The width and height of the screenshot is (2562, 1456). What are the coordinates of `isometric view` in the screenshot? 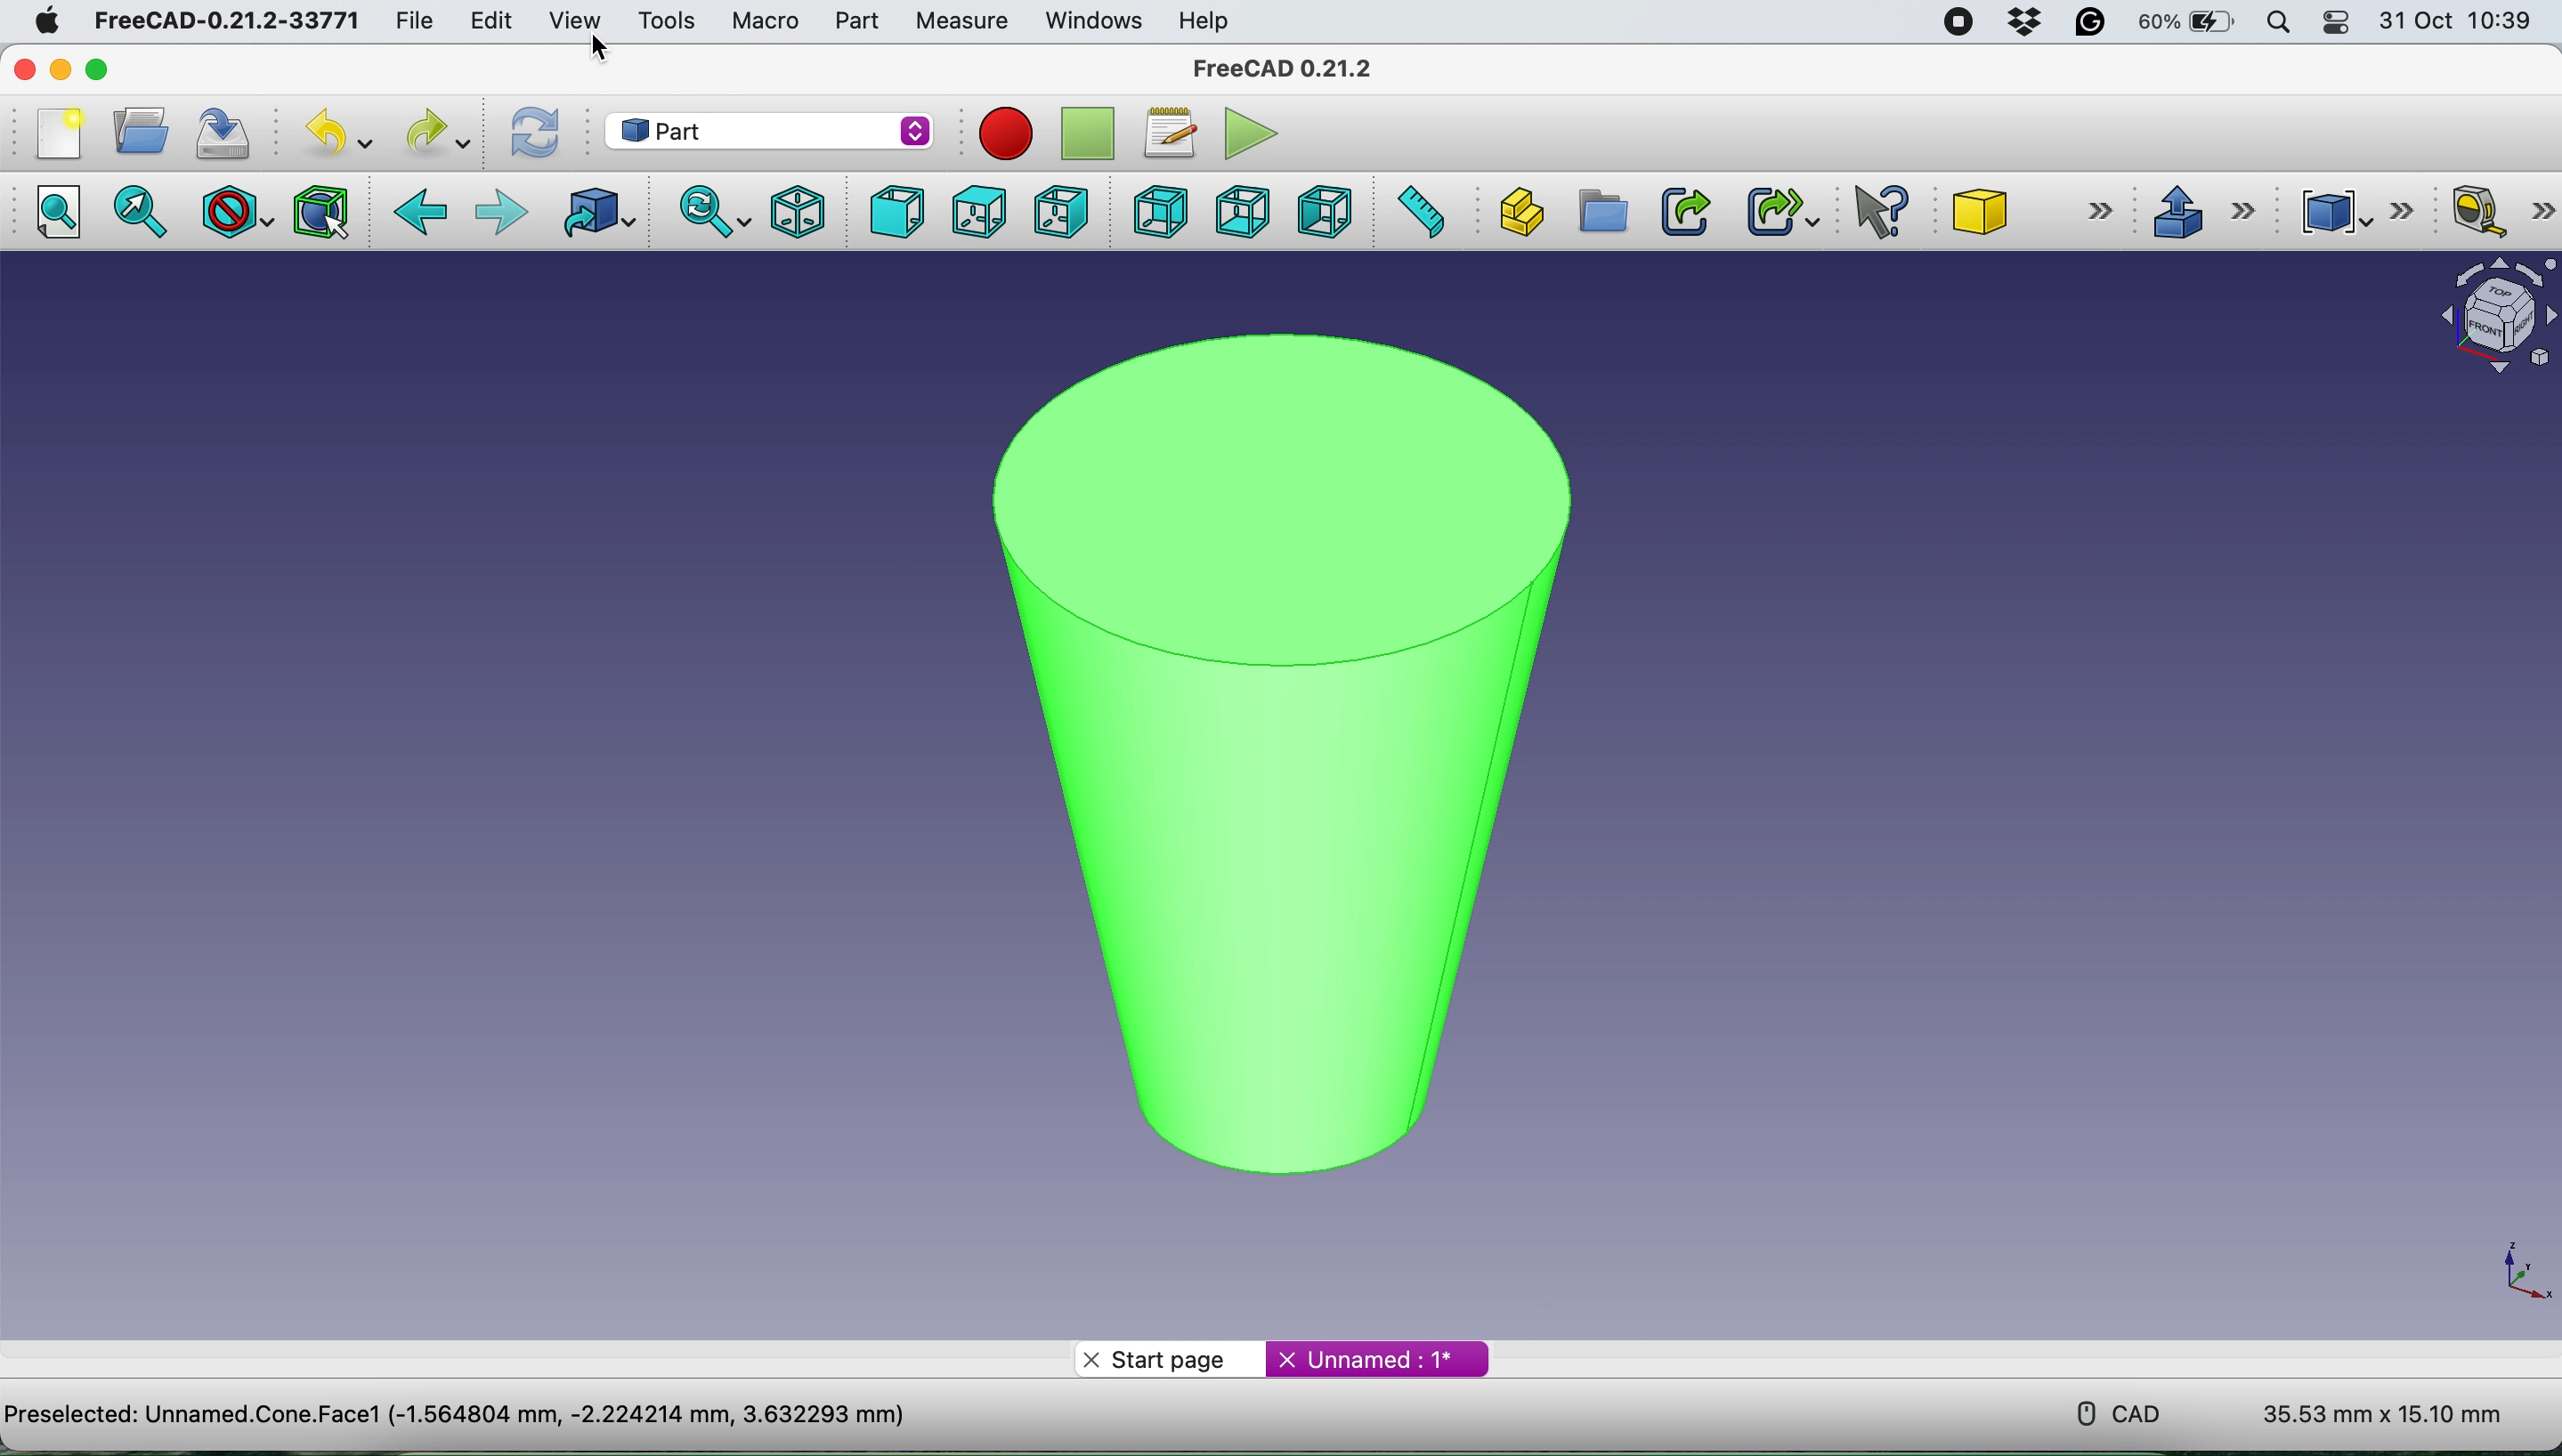 It's located at (800, 210).